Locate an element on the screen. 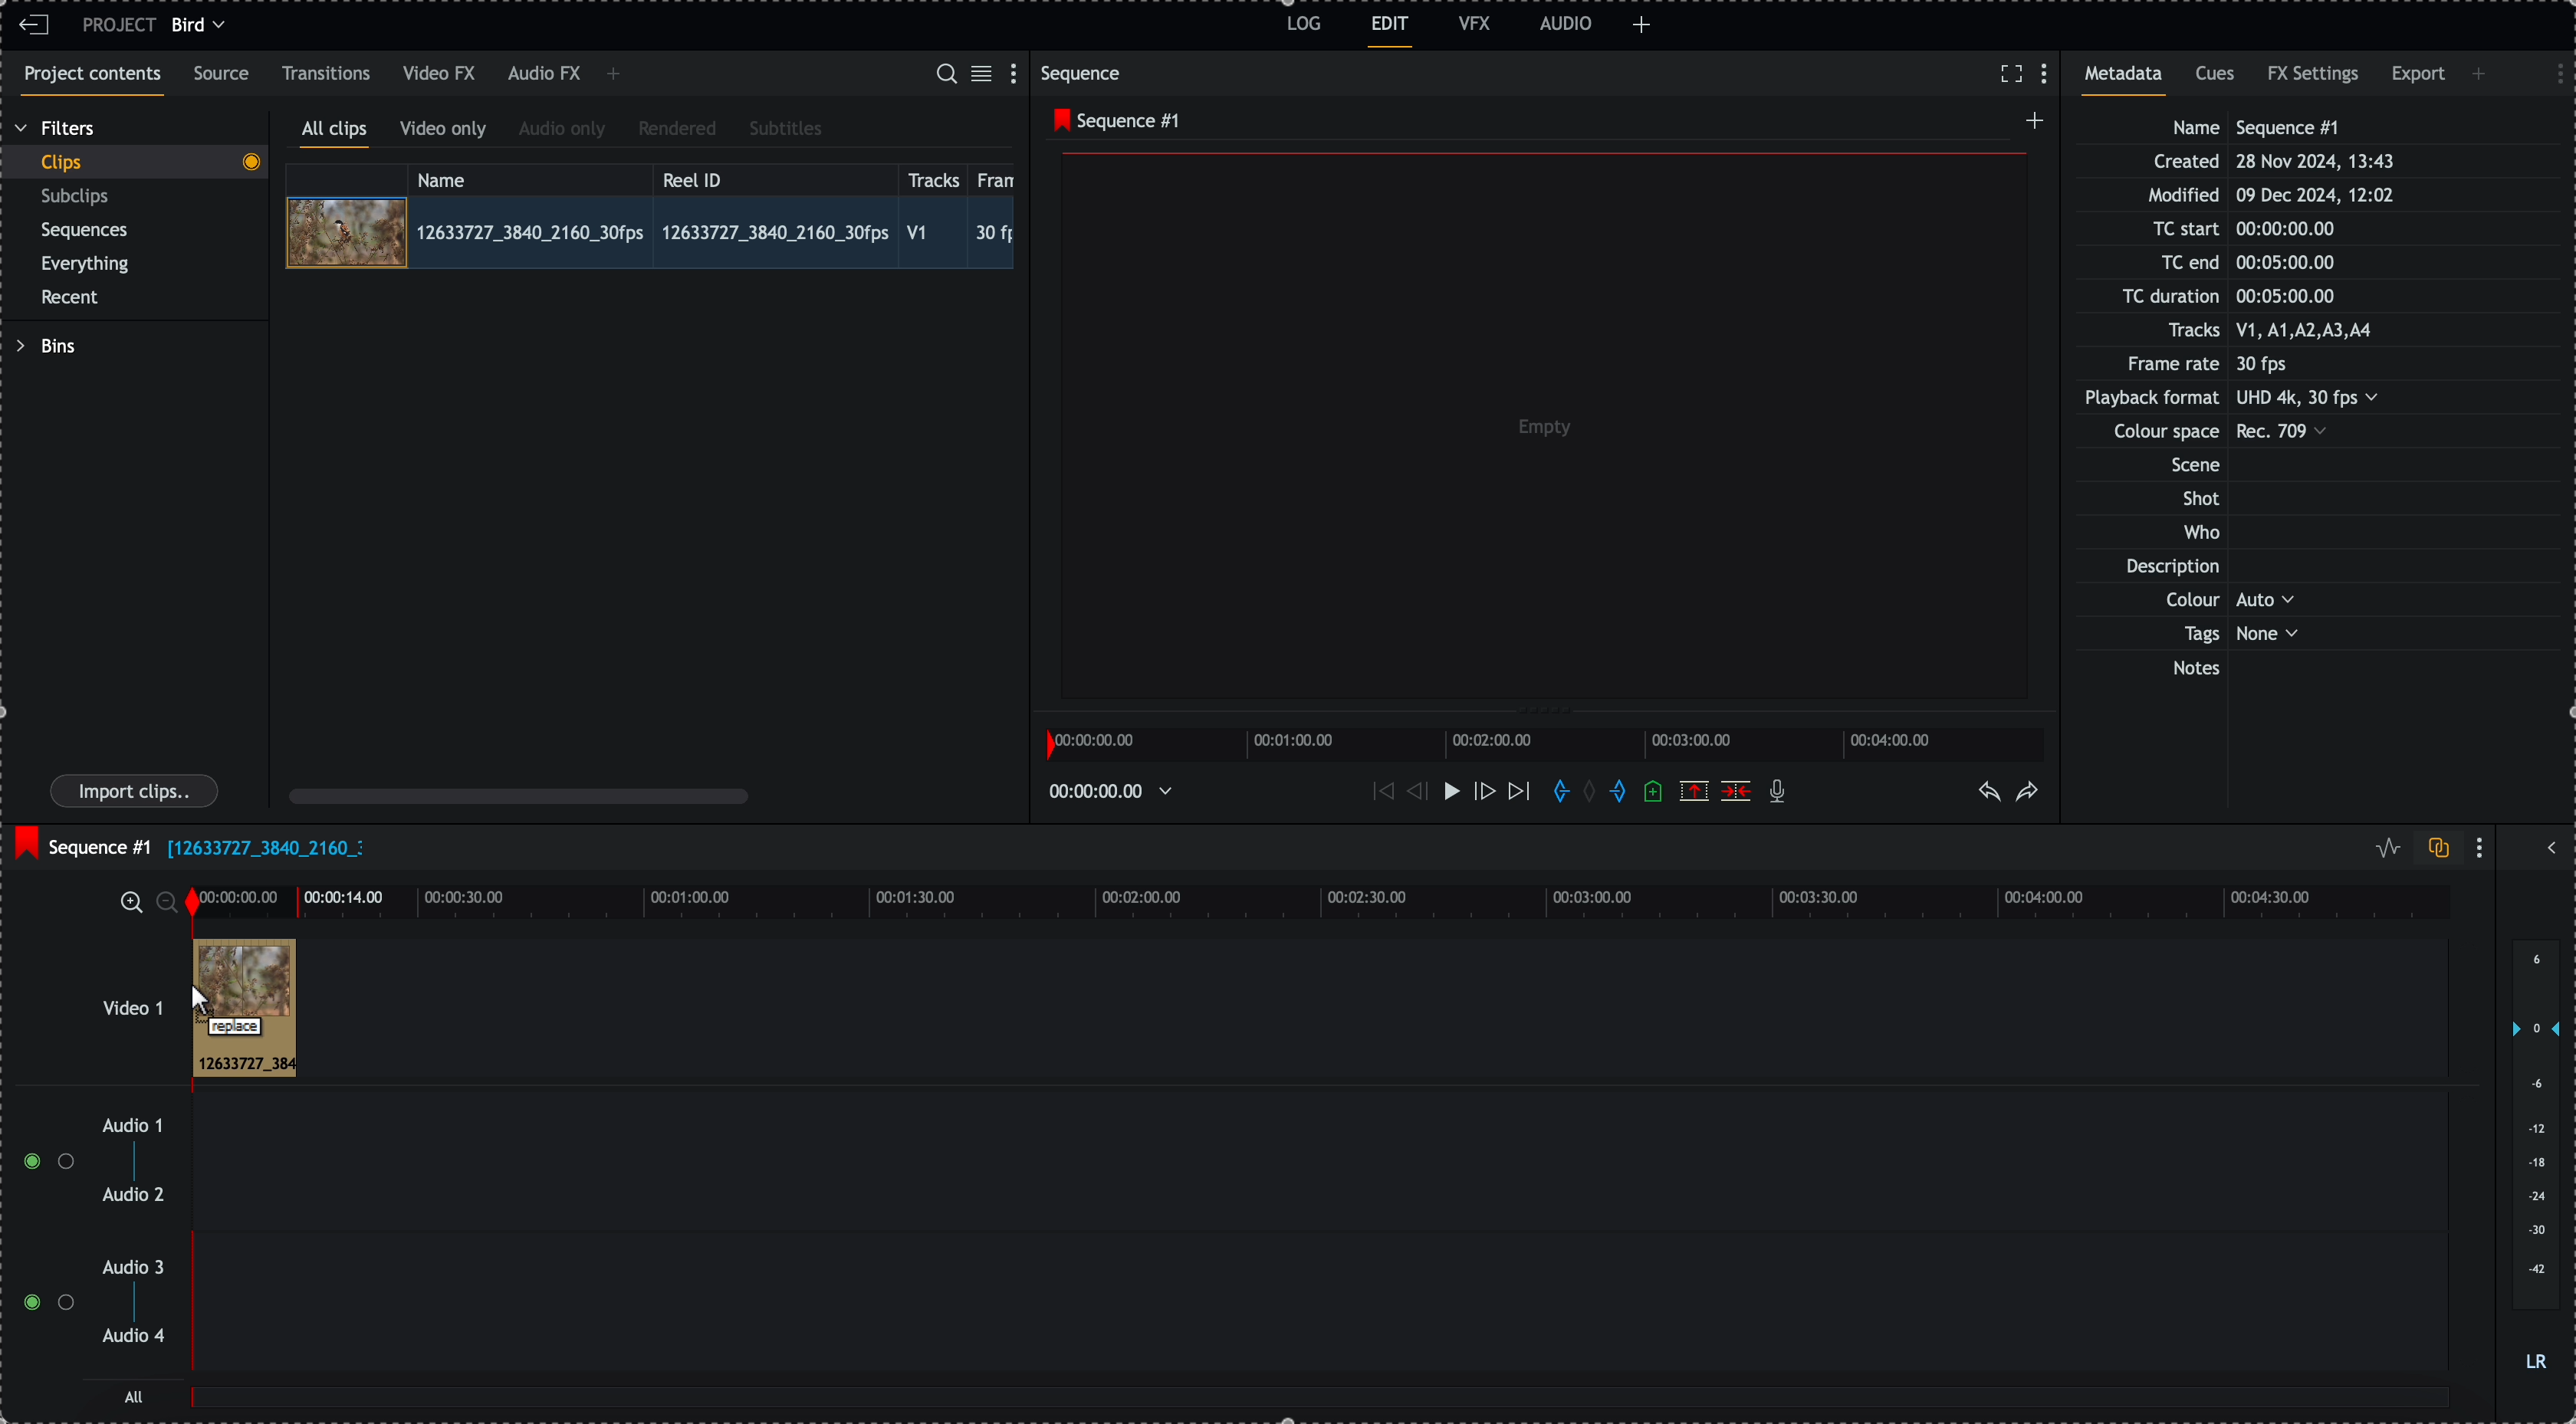  FX settings is located at coordinates (2315, 77).